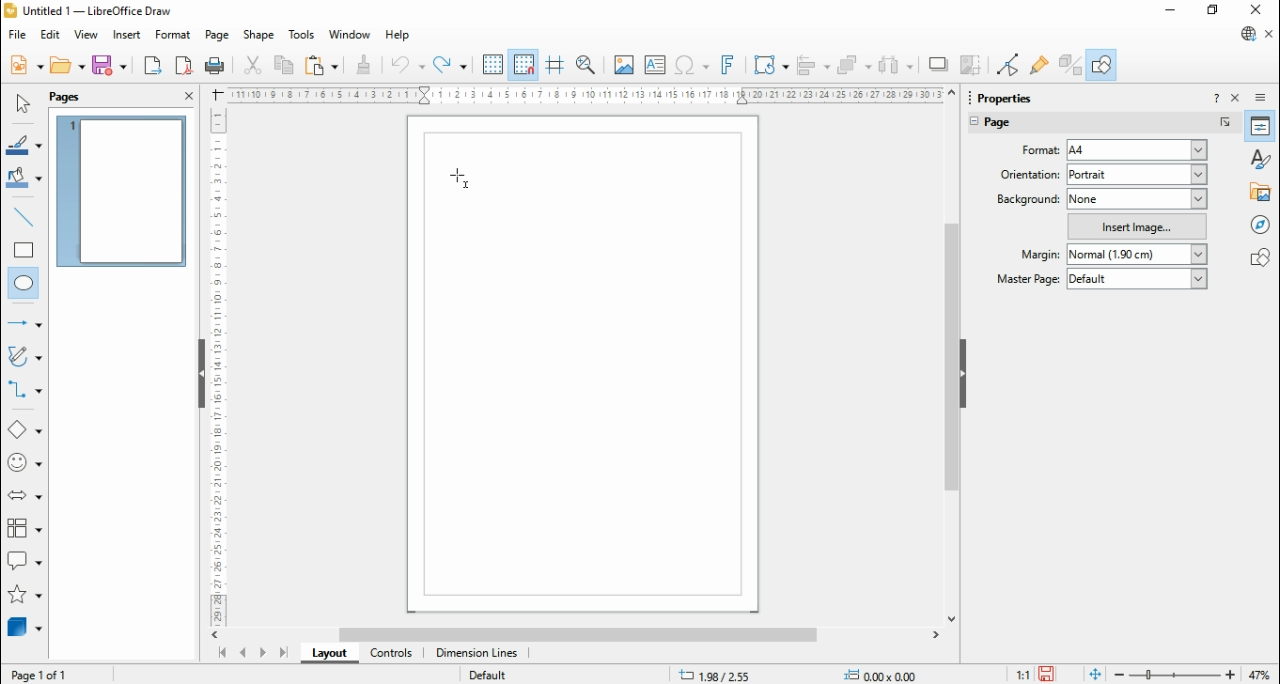  Describe the element at coordinates (320, 64) in the screenshot. I see `paste` at that location.